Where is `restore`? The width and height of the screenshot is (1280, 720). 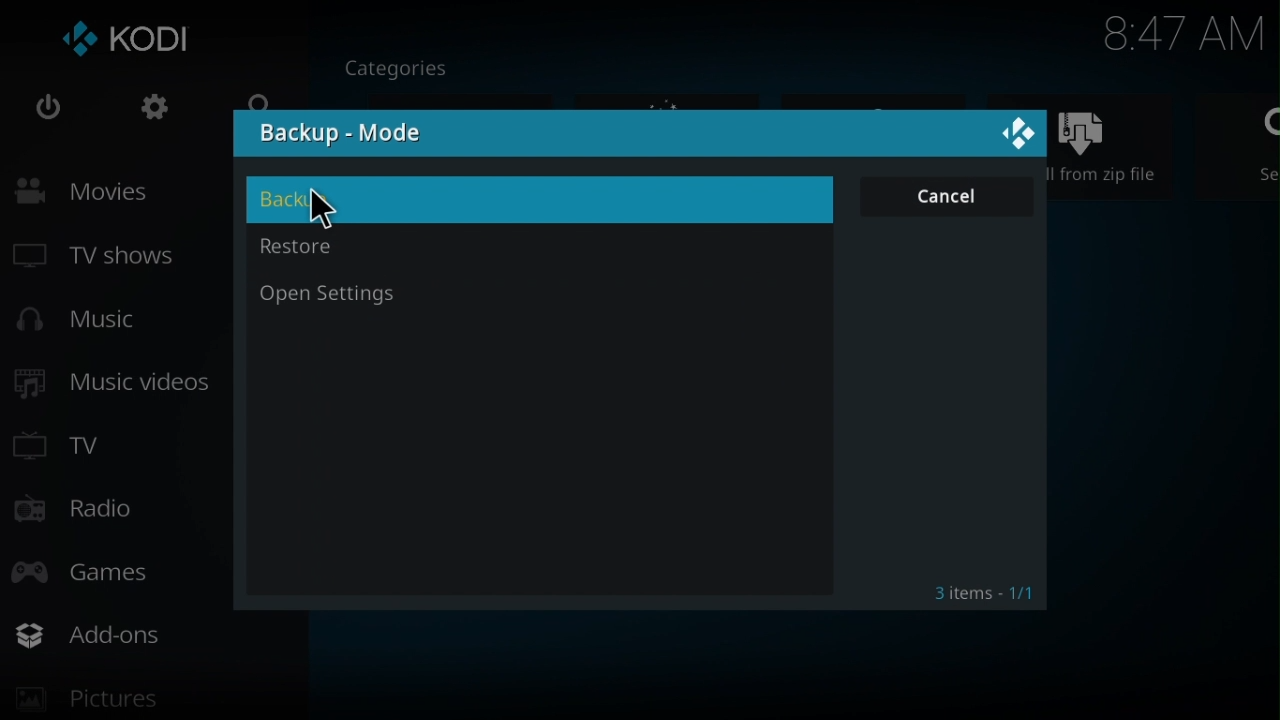
restore is located at coordinates (543, 248).